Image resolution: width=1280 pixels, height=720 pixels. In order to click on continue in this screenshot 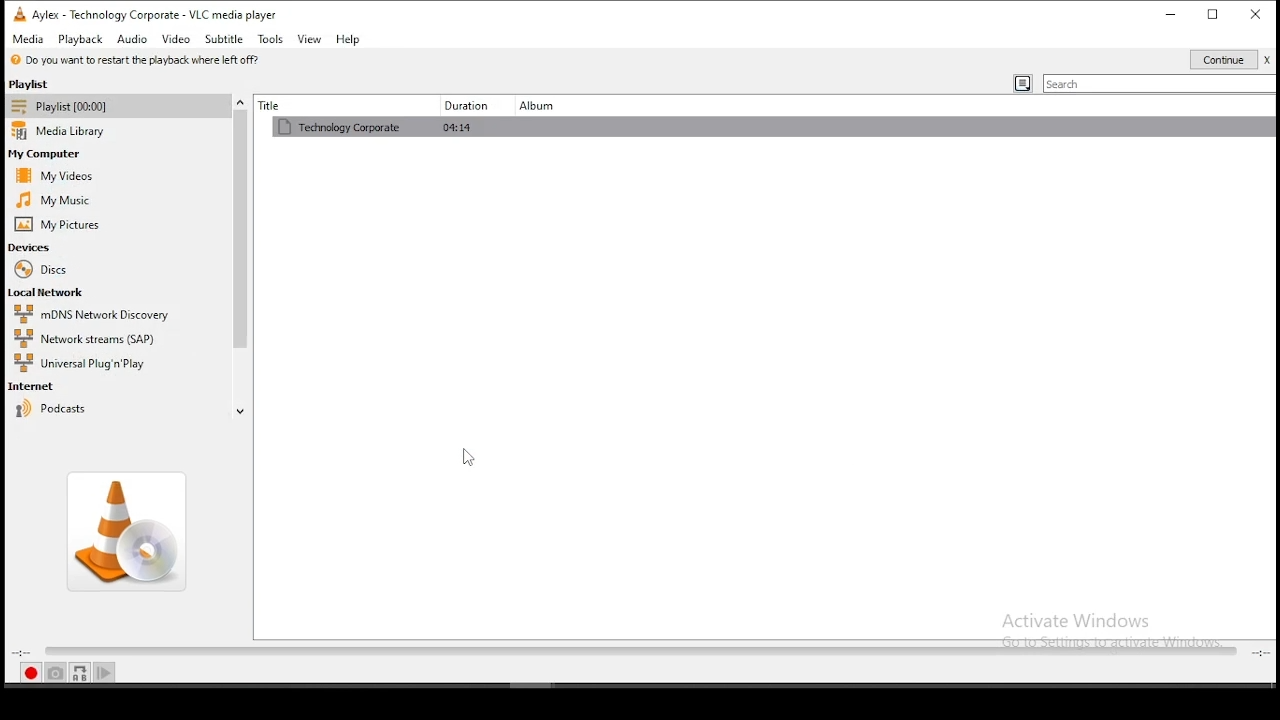, I will do `click(1229, 60)`.